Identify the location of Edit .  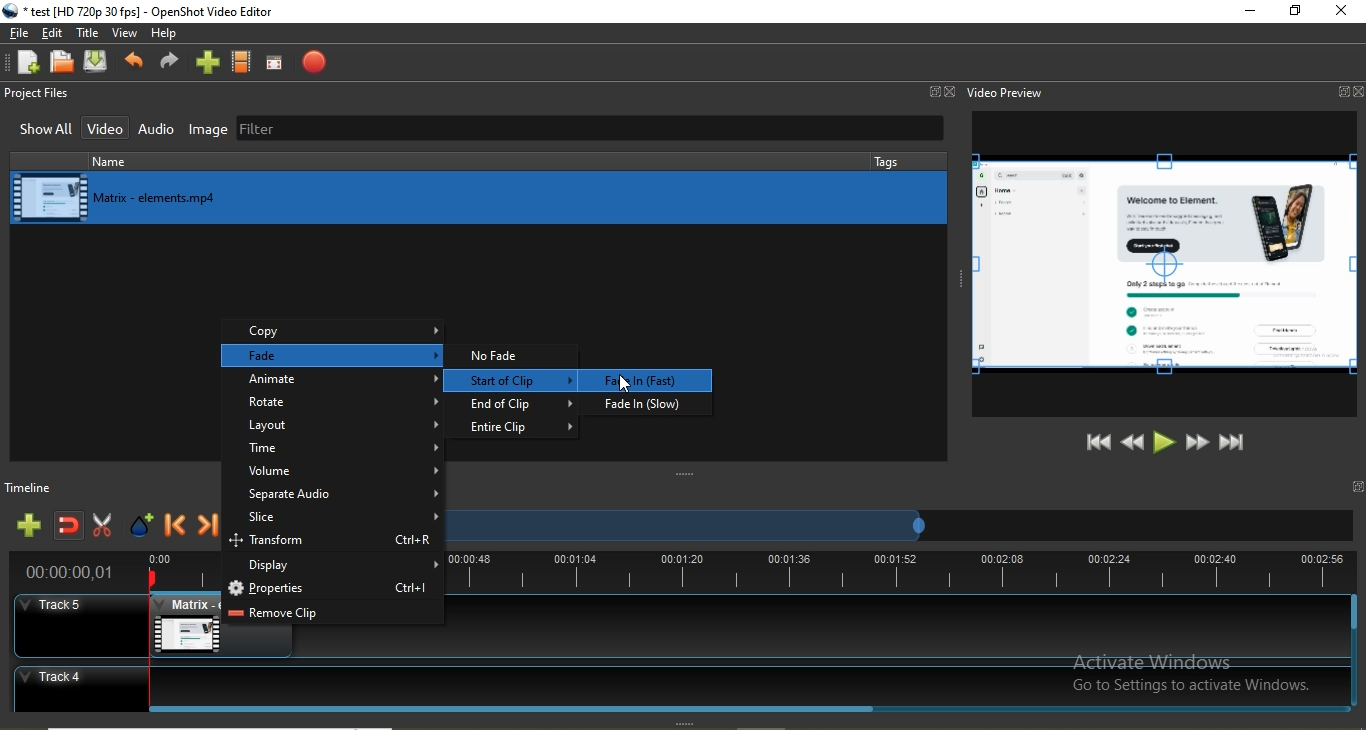
(55, 33).